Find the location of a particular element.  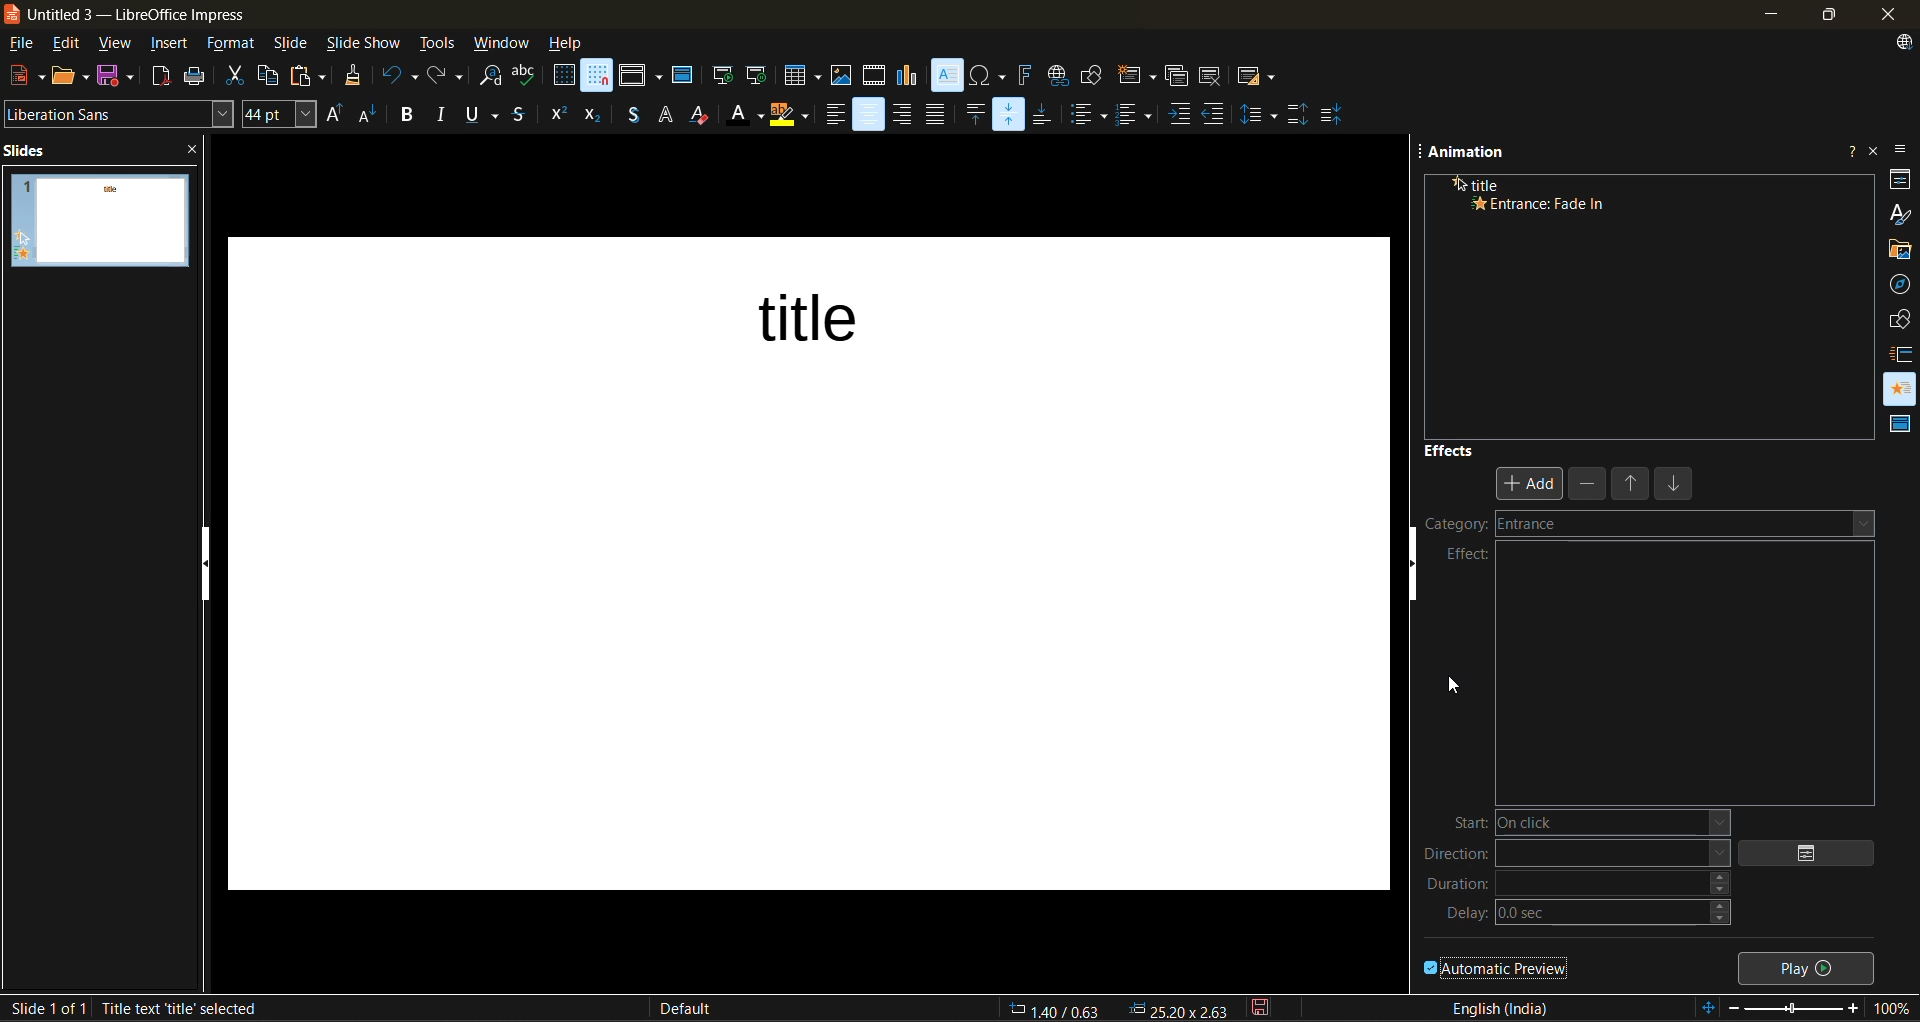

duration is located at coordinates (1579, 890).